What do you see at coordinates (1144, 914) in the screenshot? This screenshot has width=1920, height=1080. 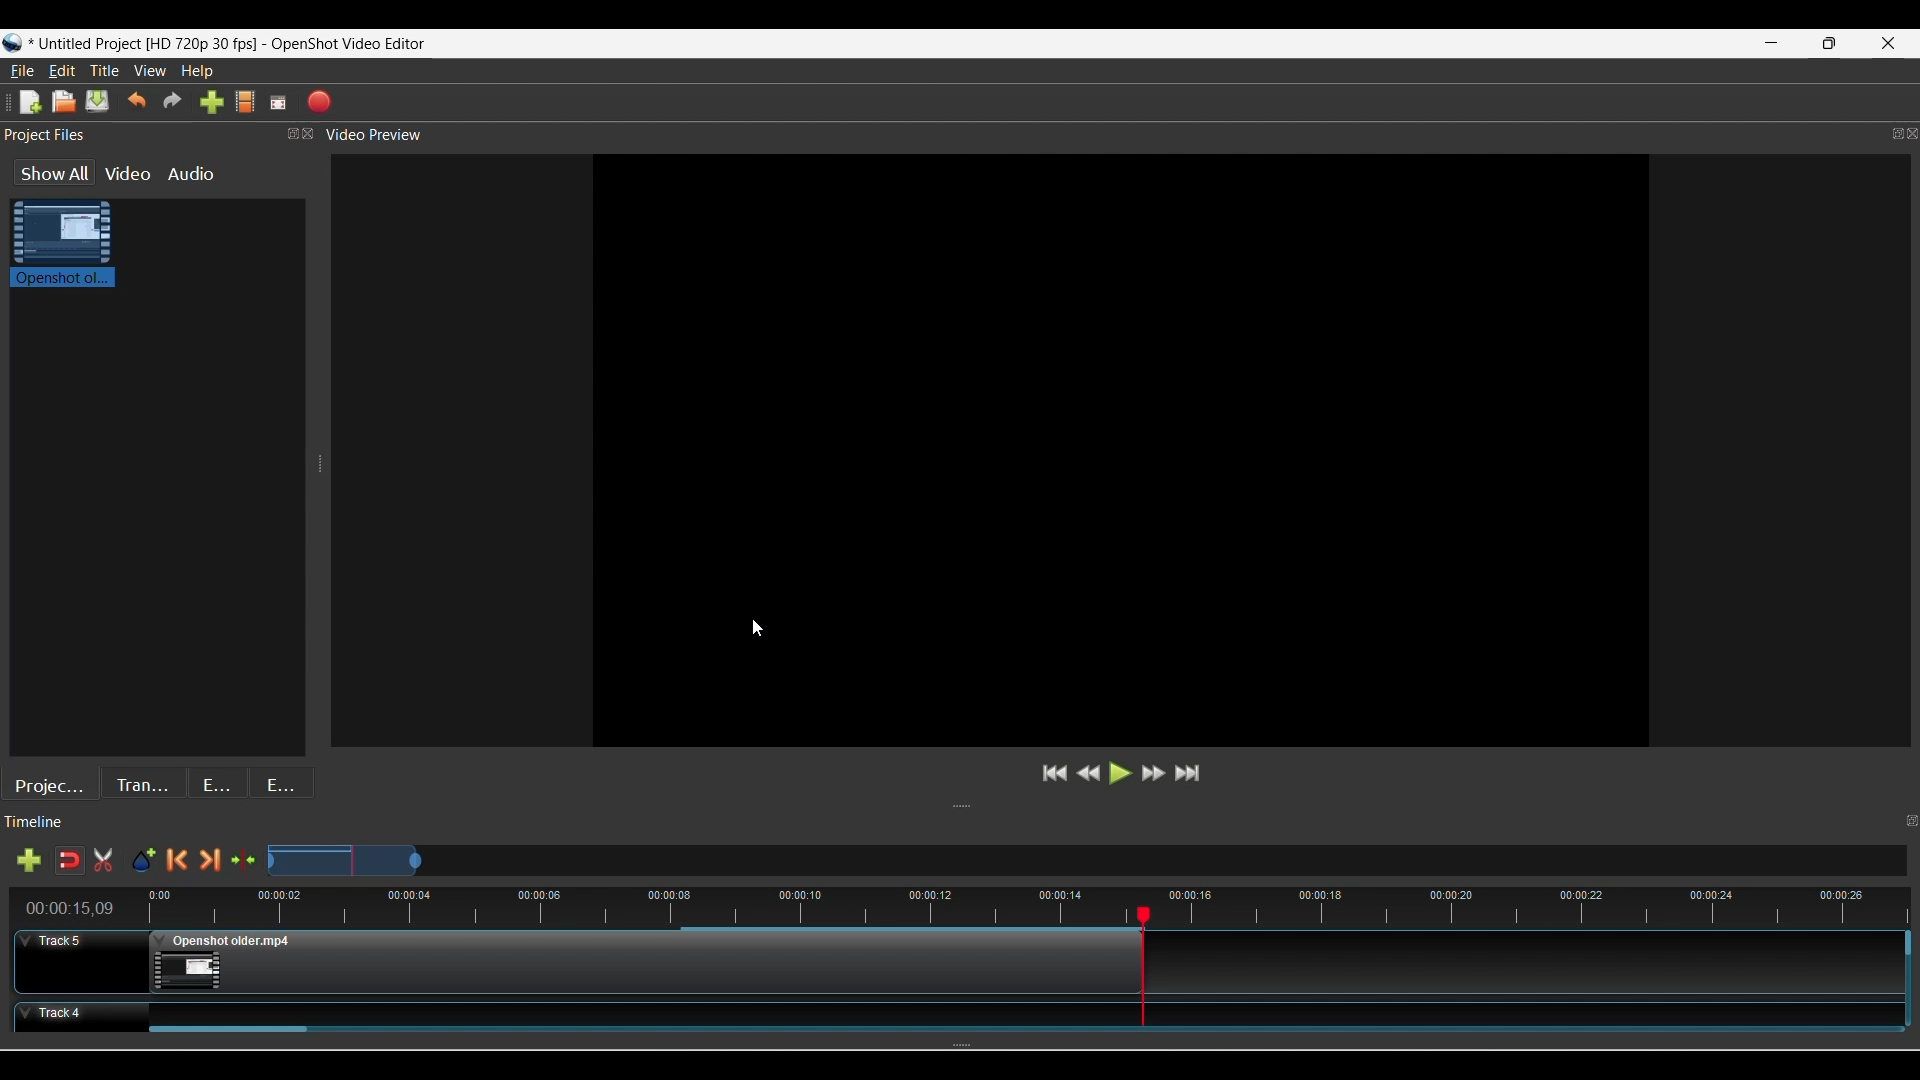 I see `Play head` at bounding box center [1144, 914].